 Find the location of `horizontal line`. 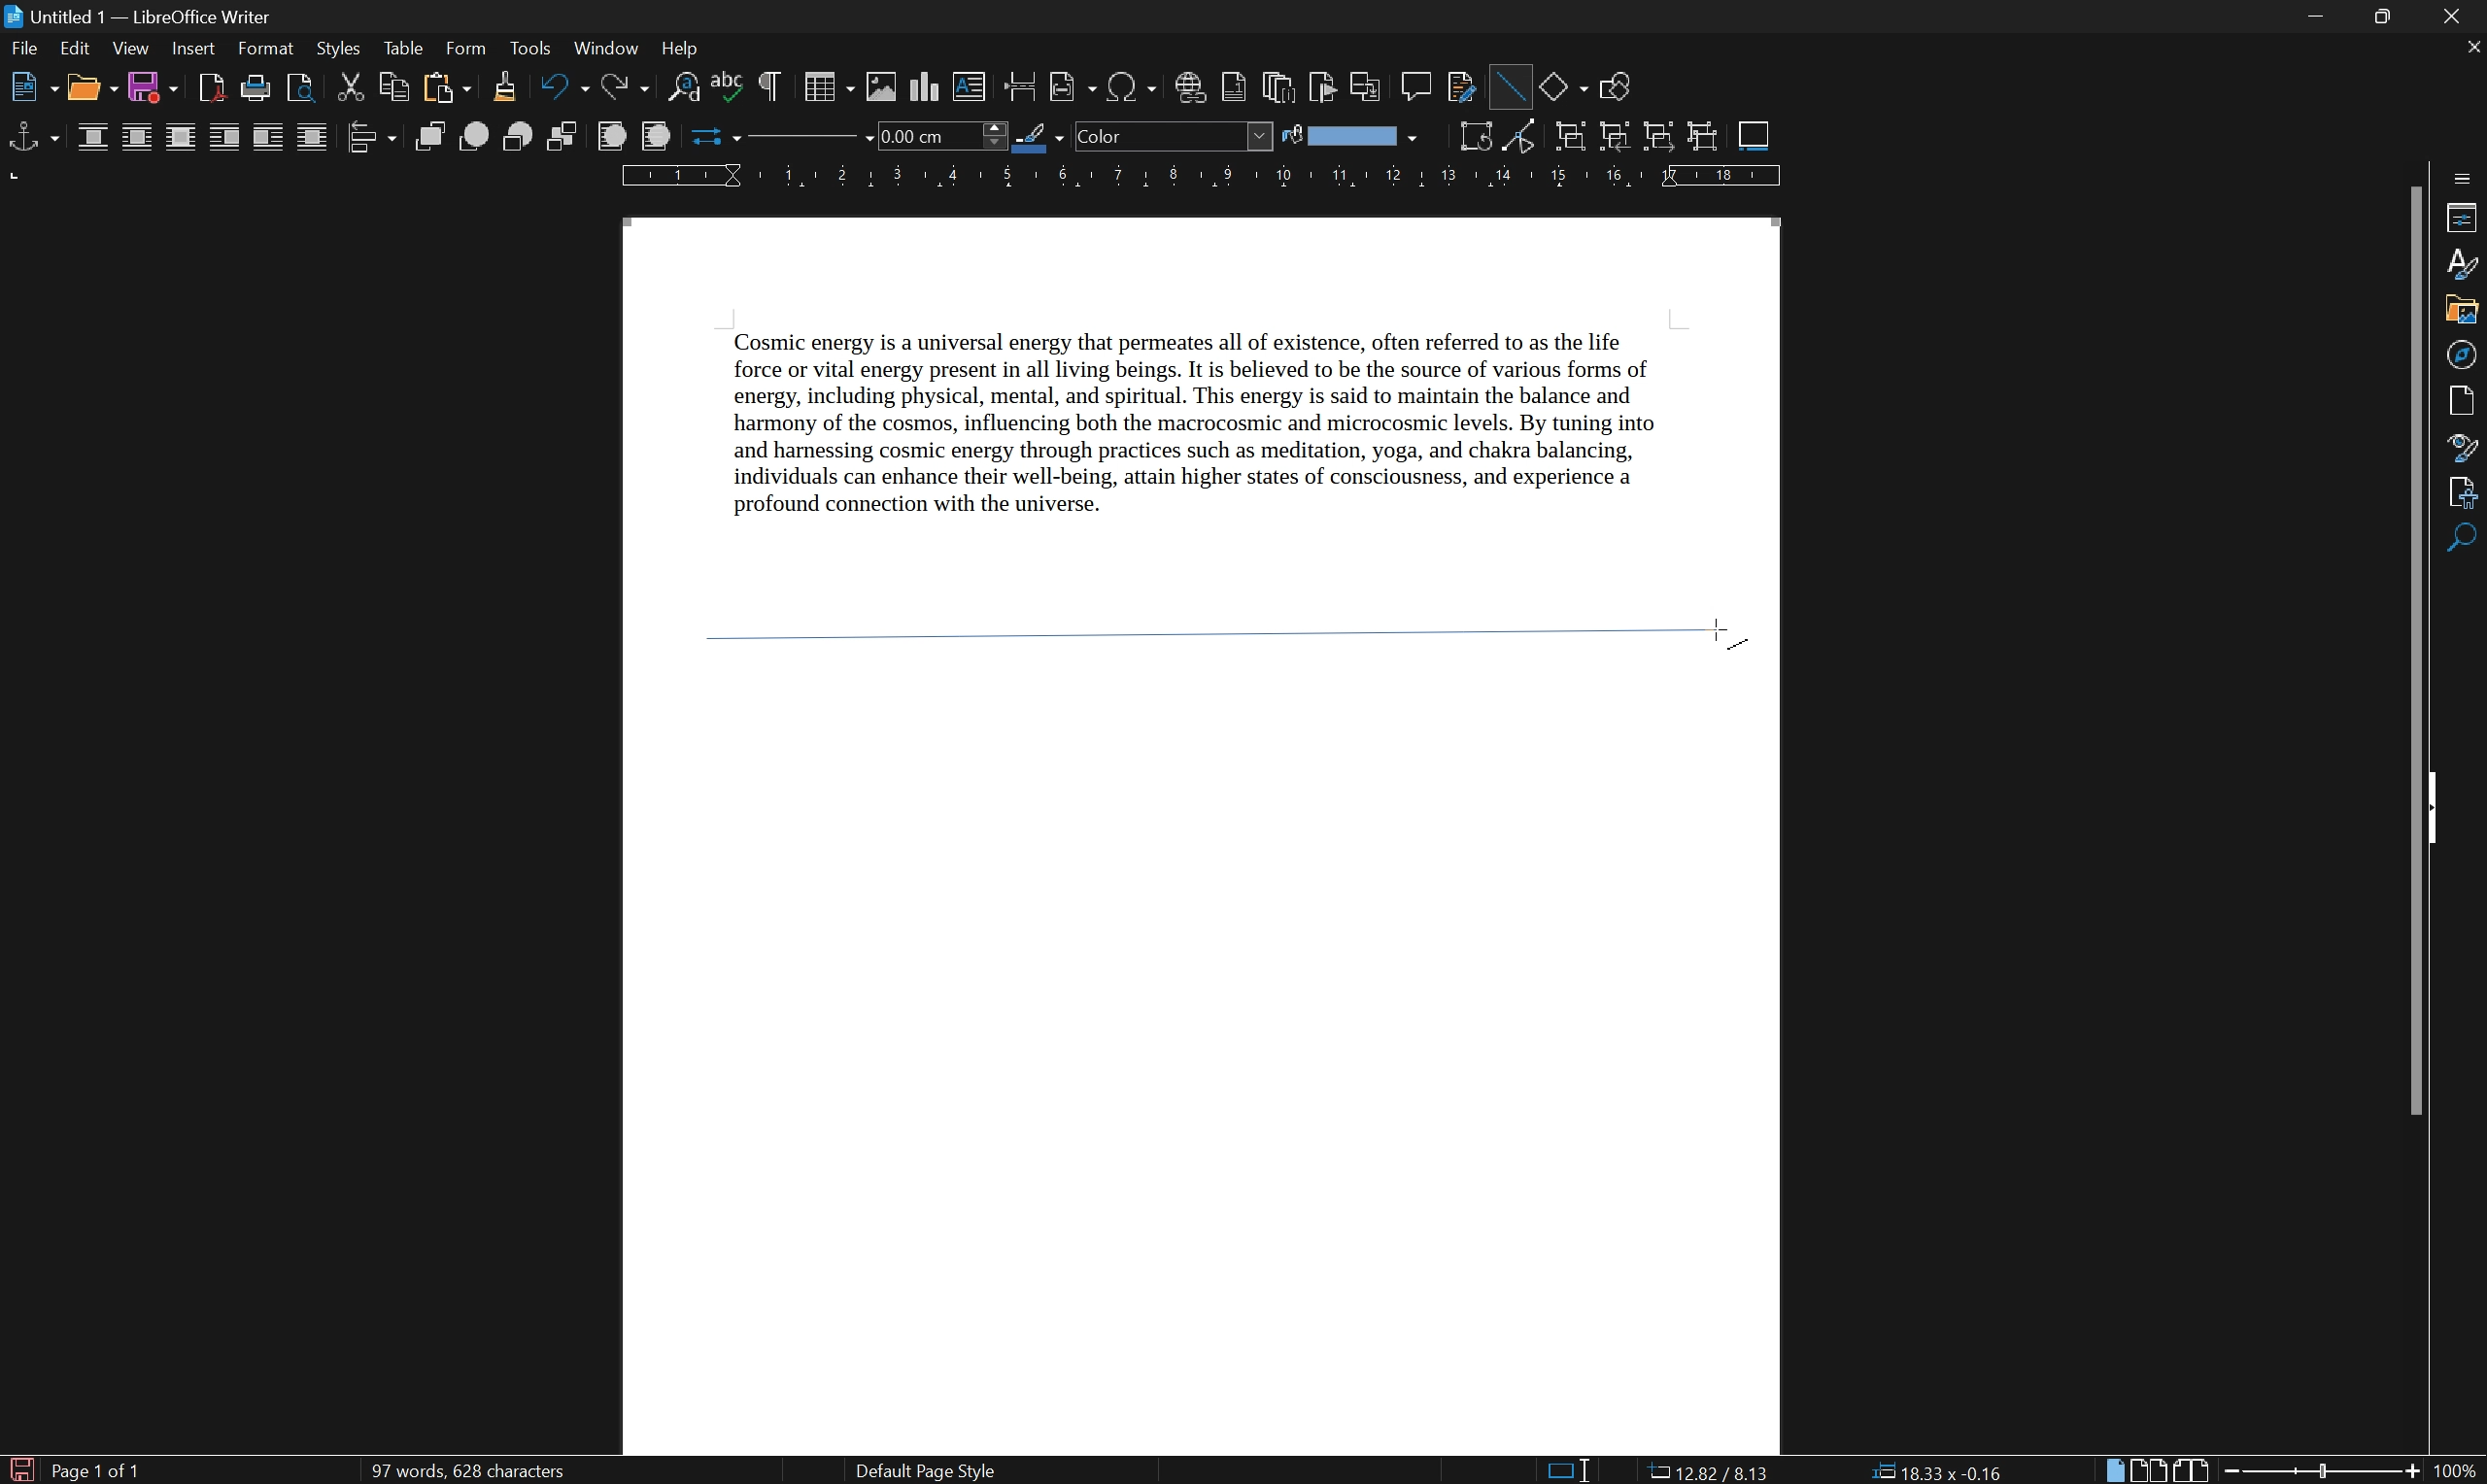

horizontal line is located at coordinates (1196, 628).